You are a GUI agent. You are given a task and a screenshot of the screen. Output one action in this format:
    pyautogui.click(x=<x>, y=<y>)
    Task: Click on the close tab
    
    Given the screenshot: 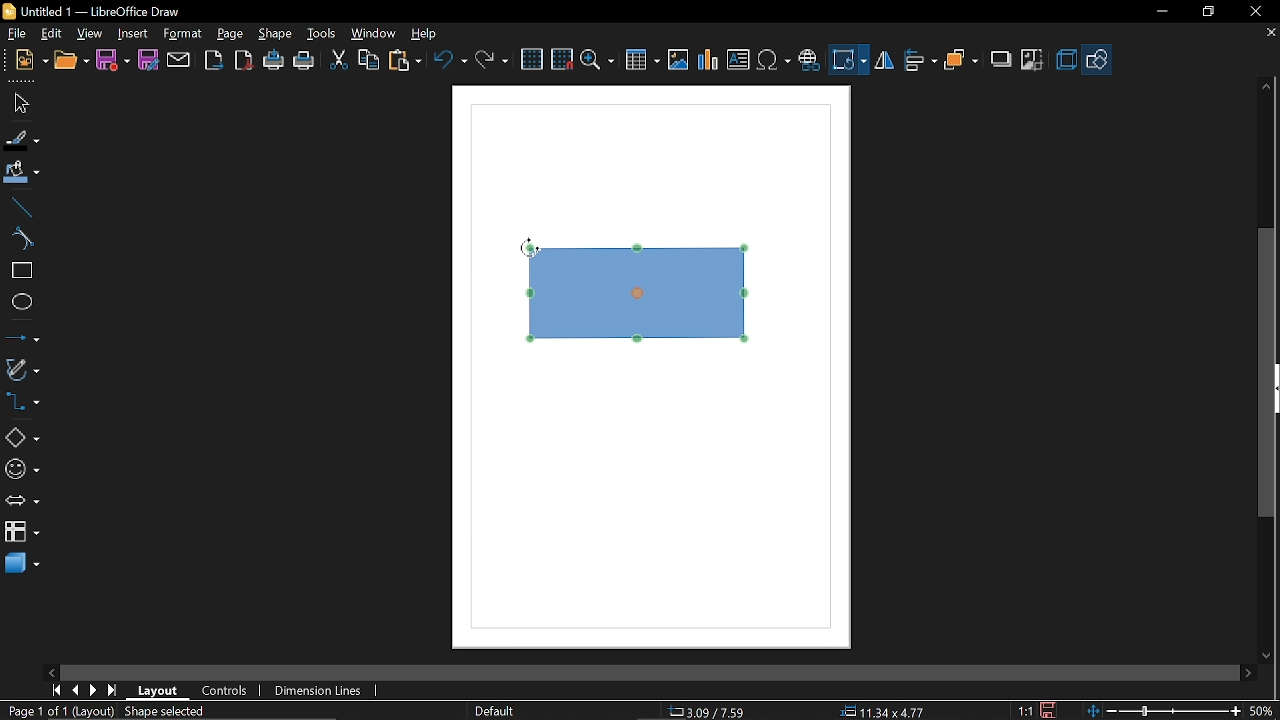 What is the action you would take?
    pyautogui.click(x=1270, y=34)
    